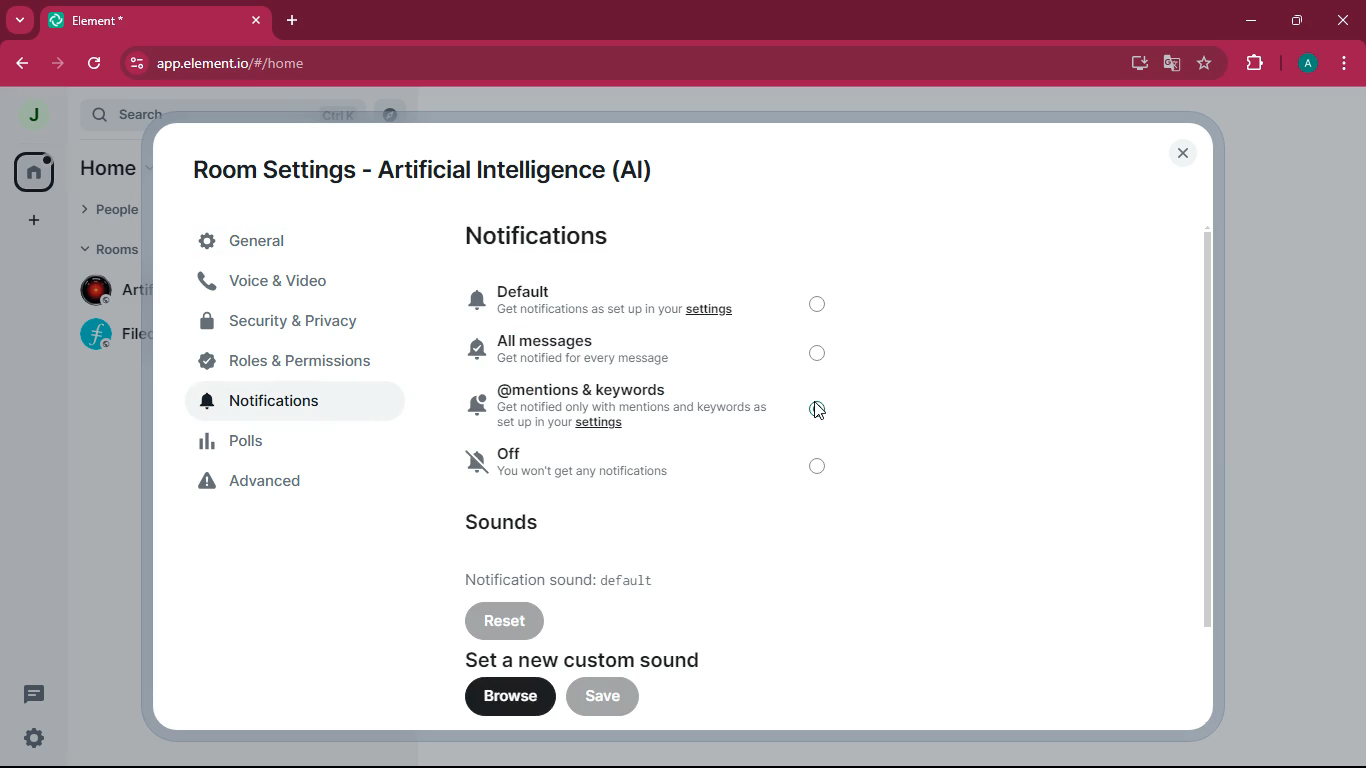 This screenshot has height=768, width=1366. Describe the element at coordinates (36, 737) in the screenshot. I see `settings` at that location.